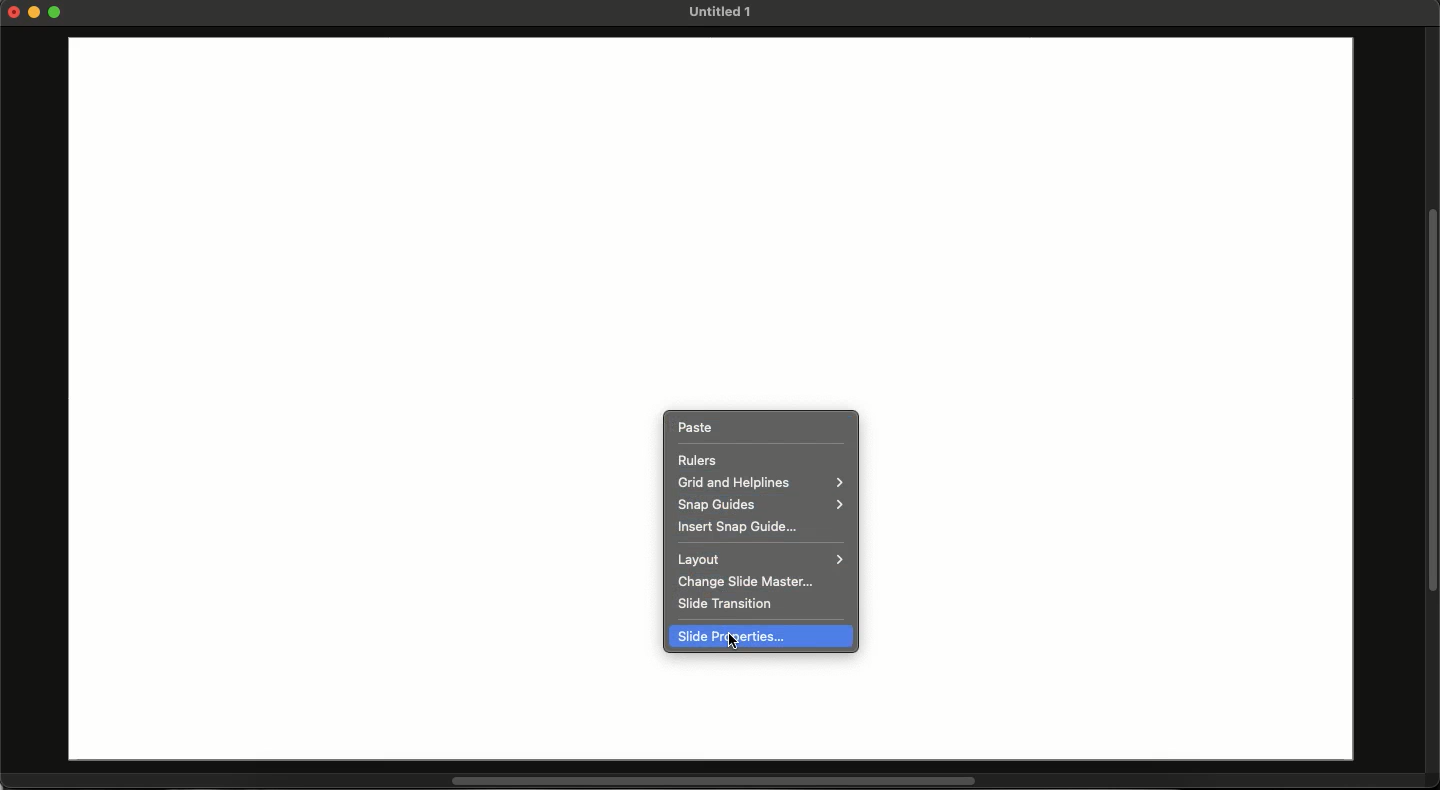 The width and height of the screenshot is (1440, 790). What do you see at coordinates (14, 11) in the screenshot?
I see `Close` at bounding box center [14, 11].